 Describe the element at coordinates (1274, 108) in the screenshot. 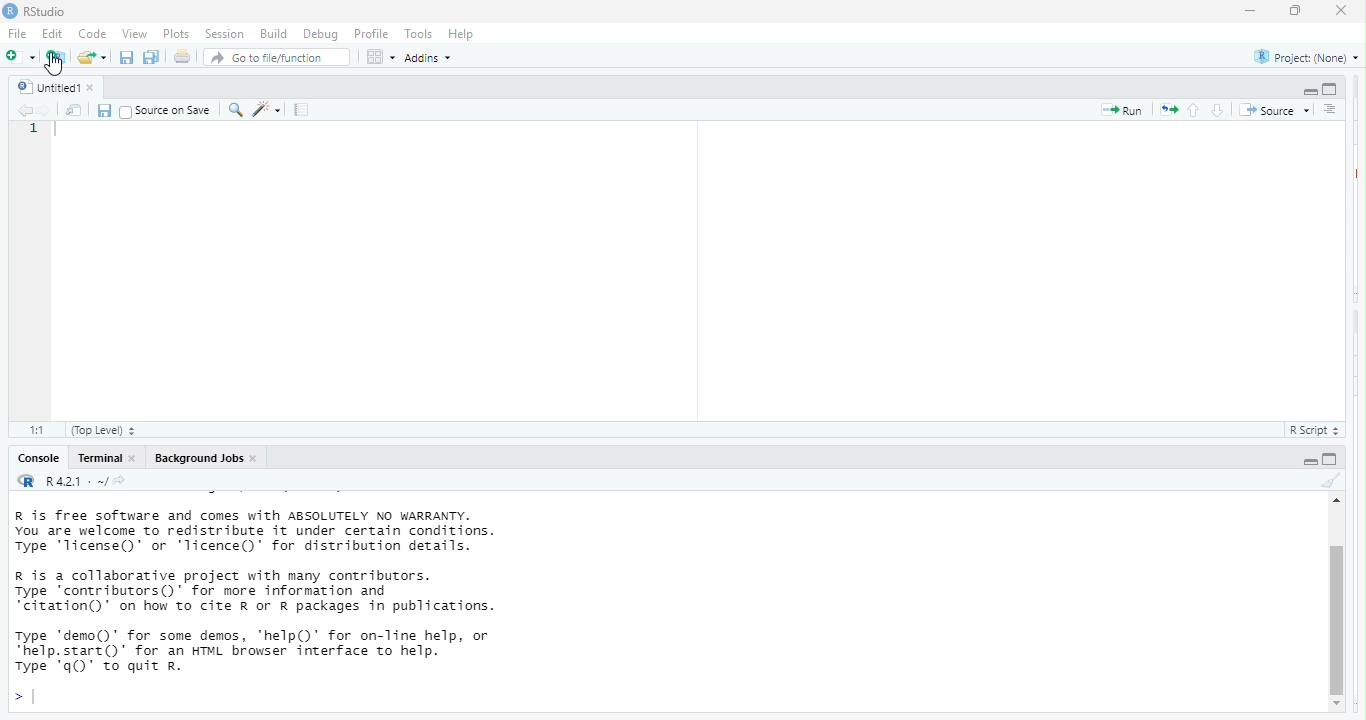

I see `source` at that location.